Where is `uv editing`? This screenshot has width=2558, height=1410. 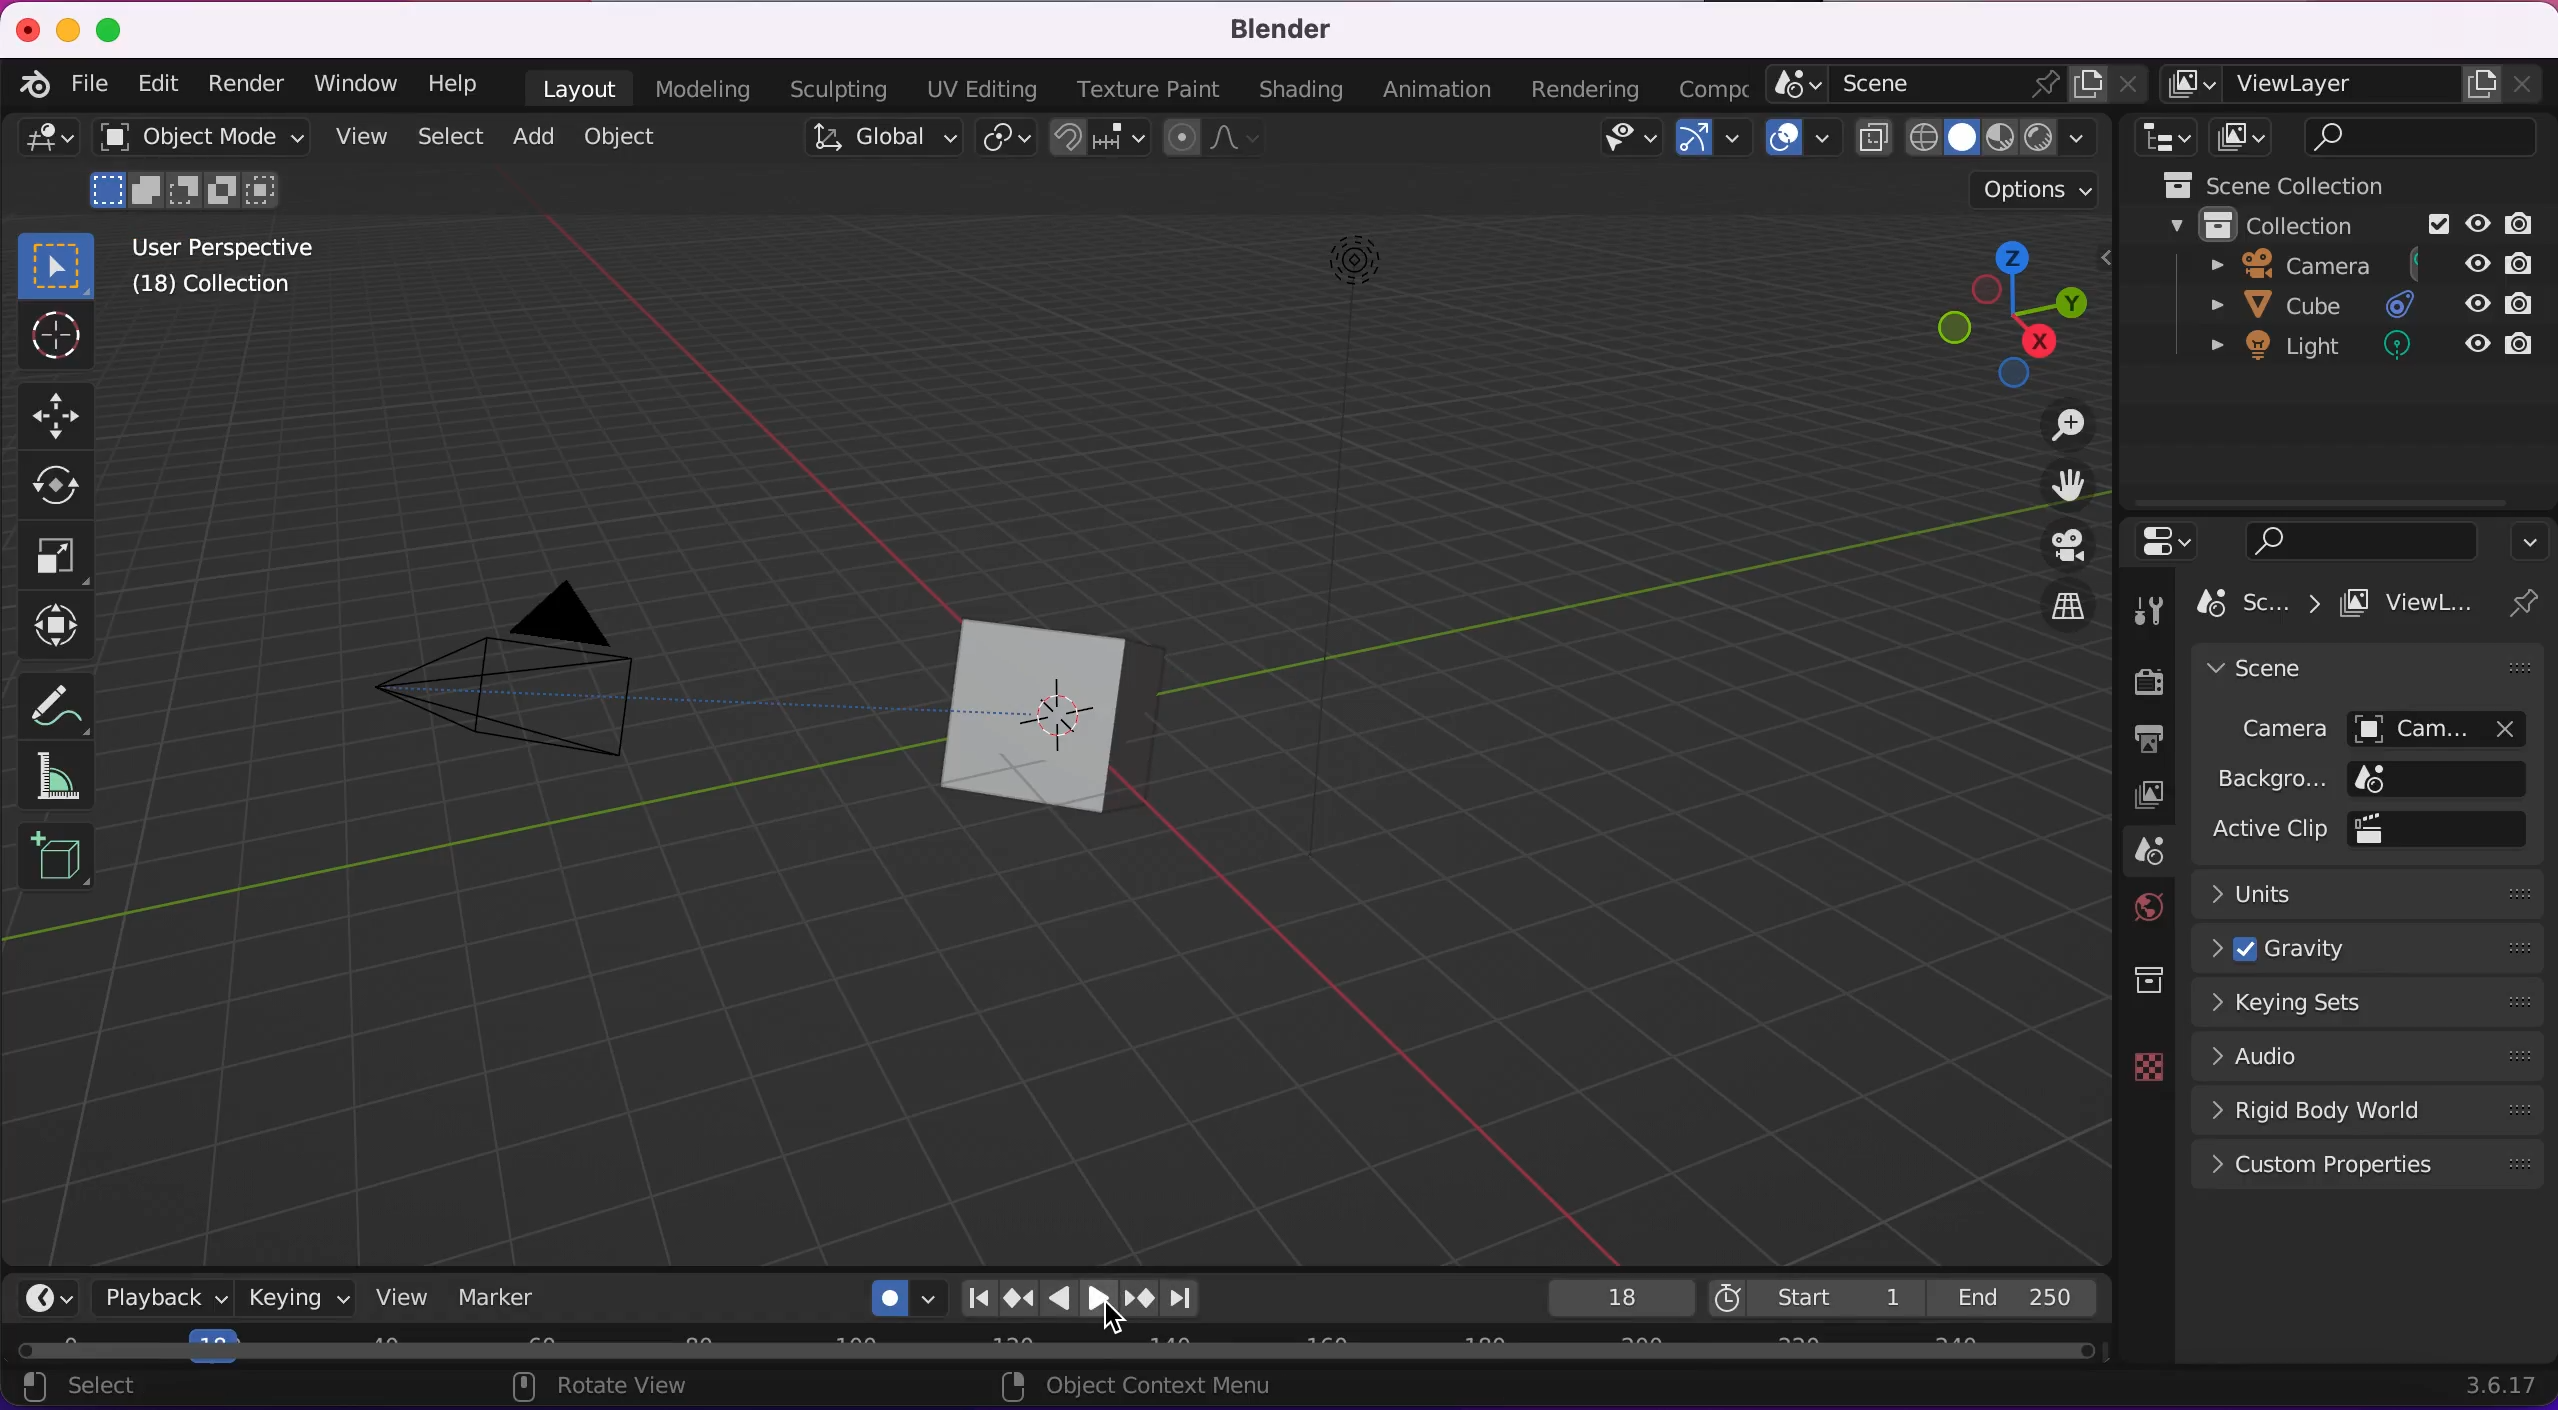 uv editing is located at coordinates (970, 88).